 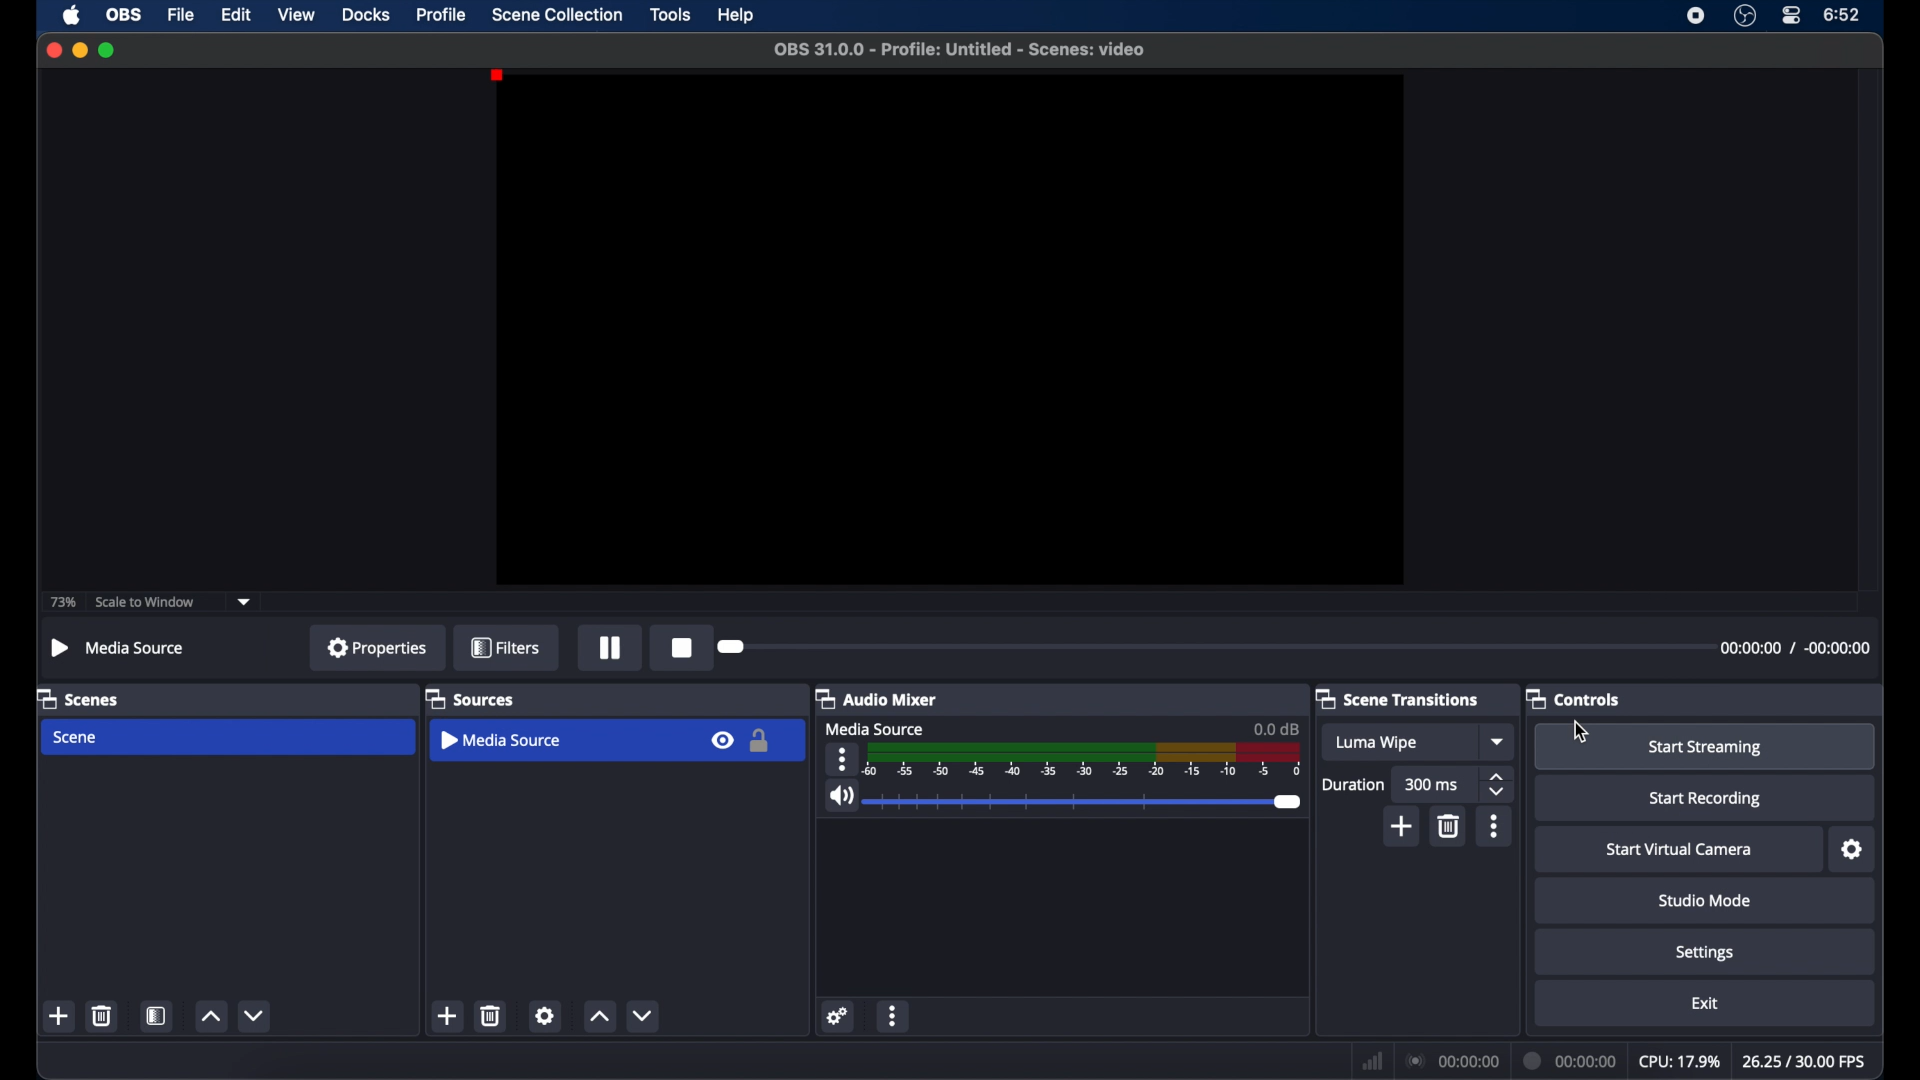 I want to click on cursor, so click(x=1580, y=732).